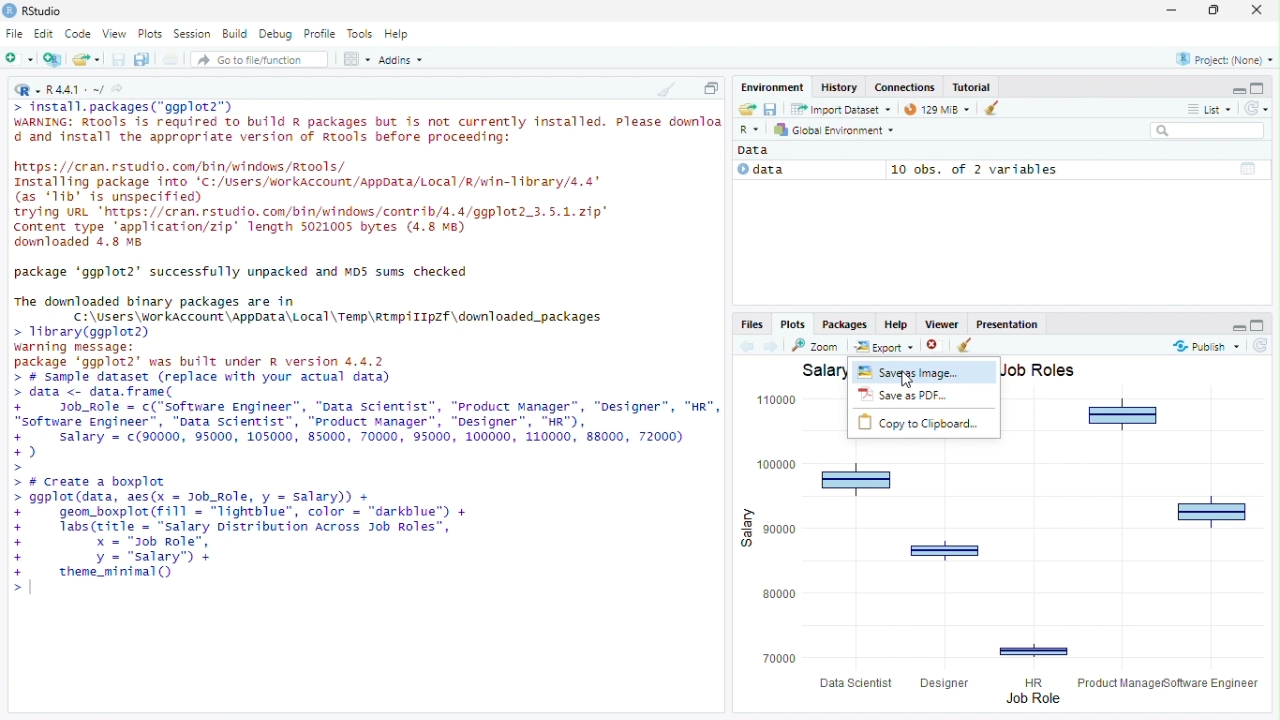 The height and width of the screenshot is (720, 1280). What do you see at coordinates (320, 34) in the screenshot?
I see `Profile` at bounding box center [320, 34].